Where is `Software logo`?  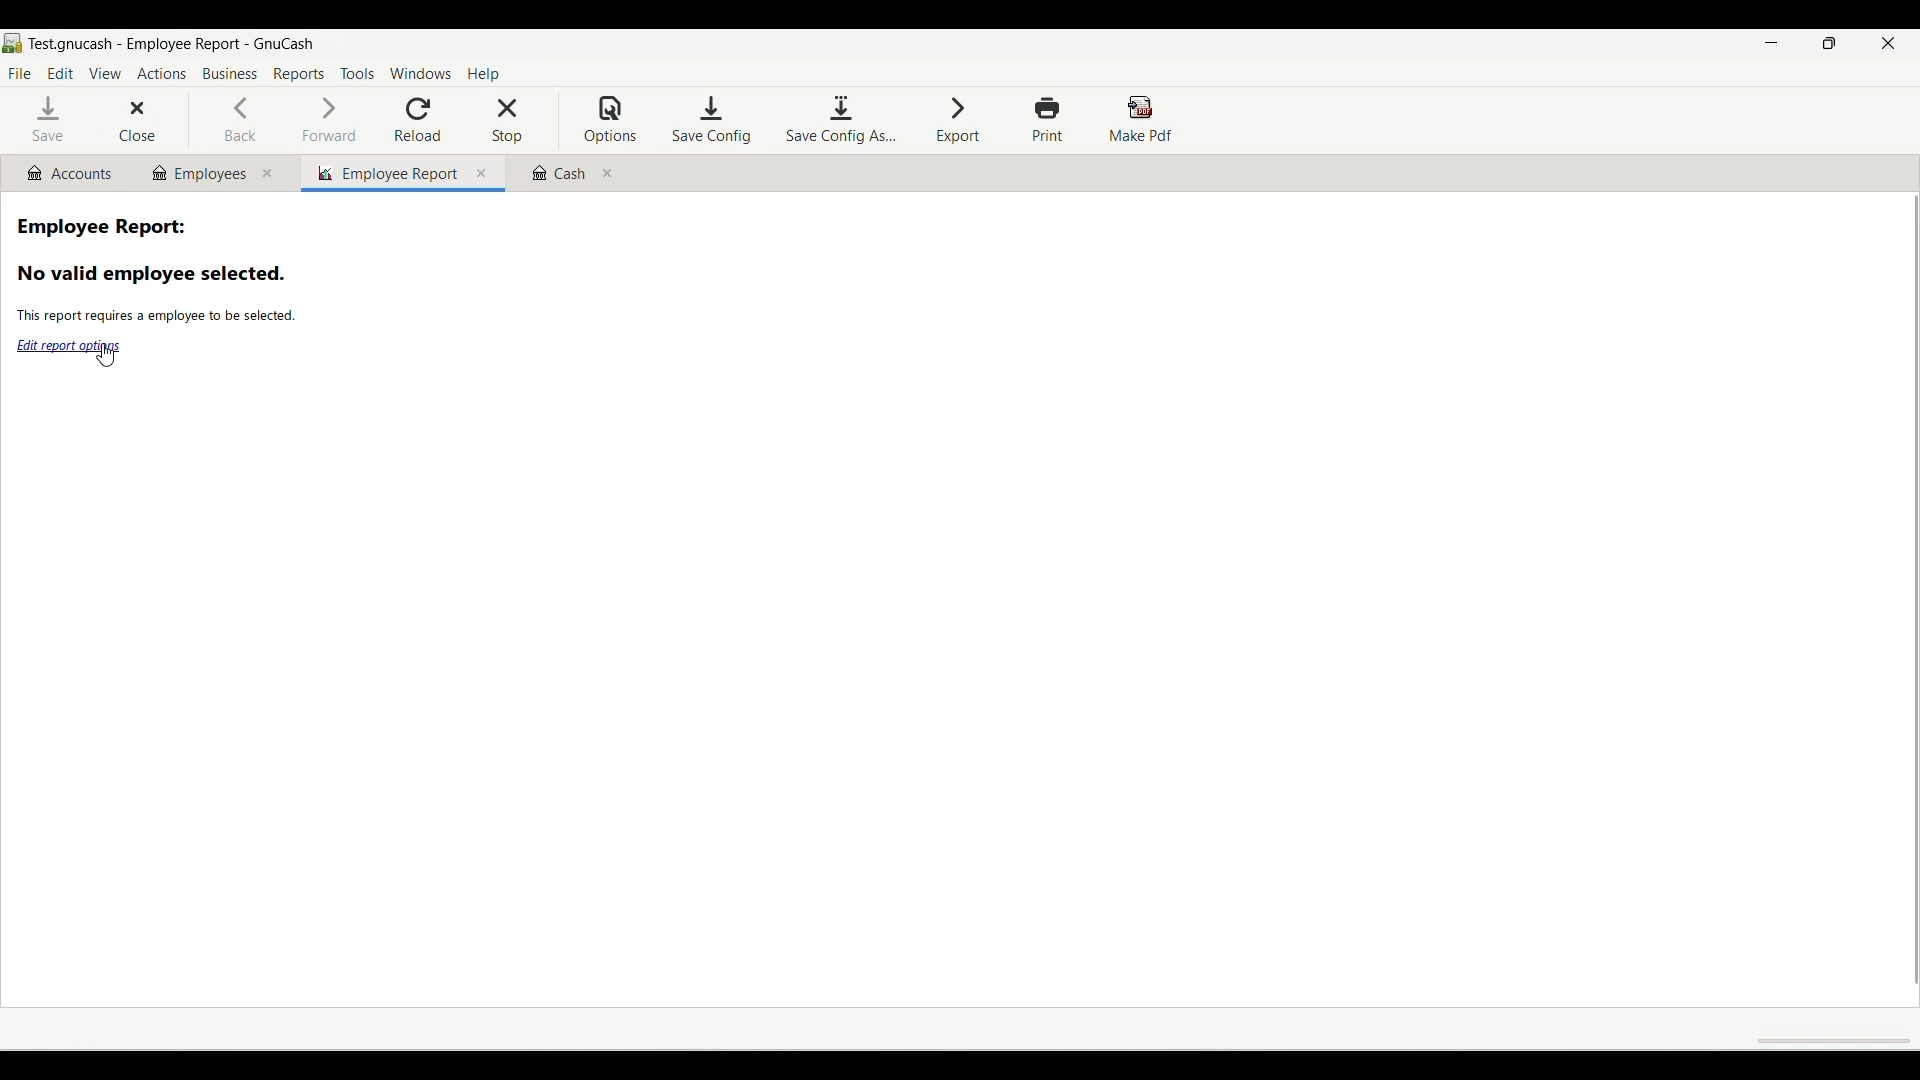
Software logo is located at coordinates (13, 43).